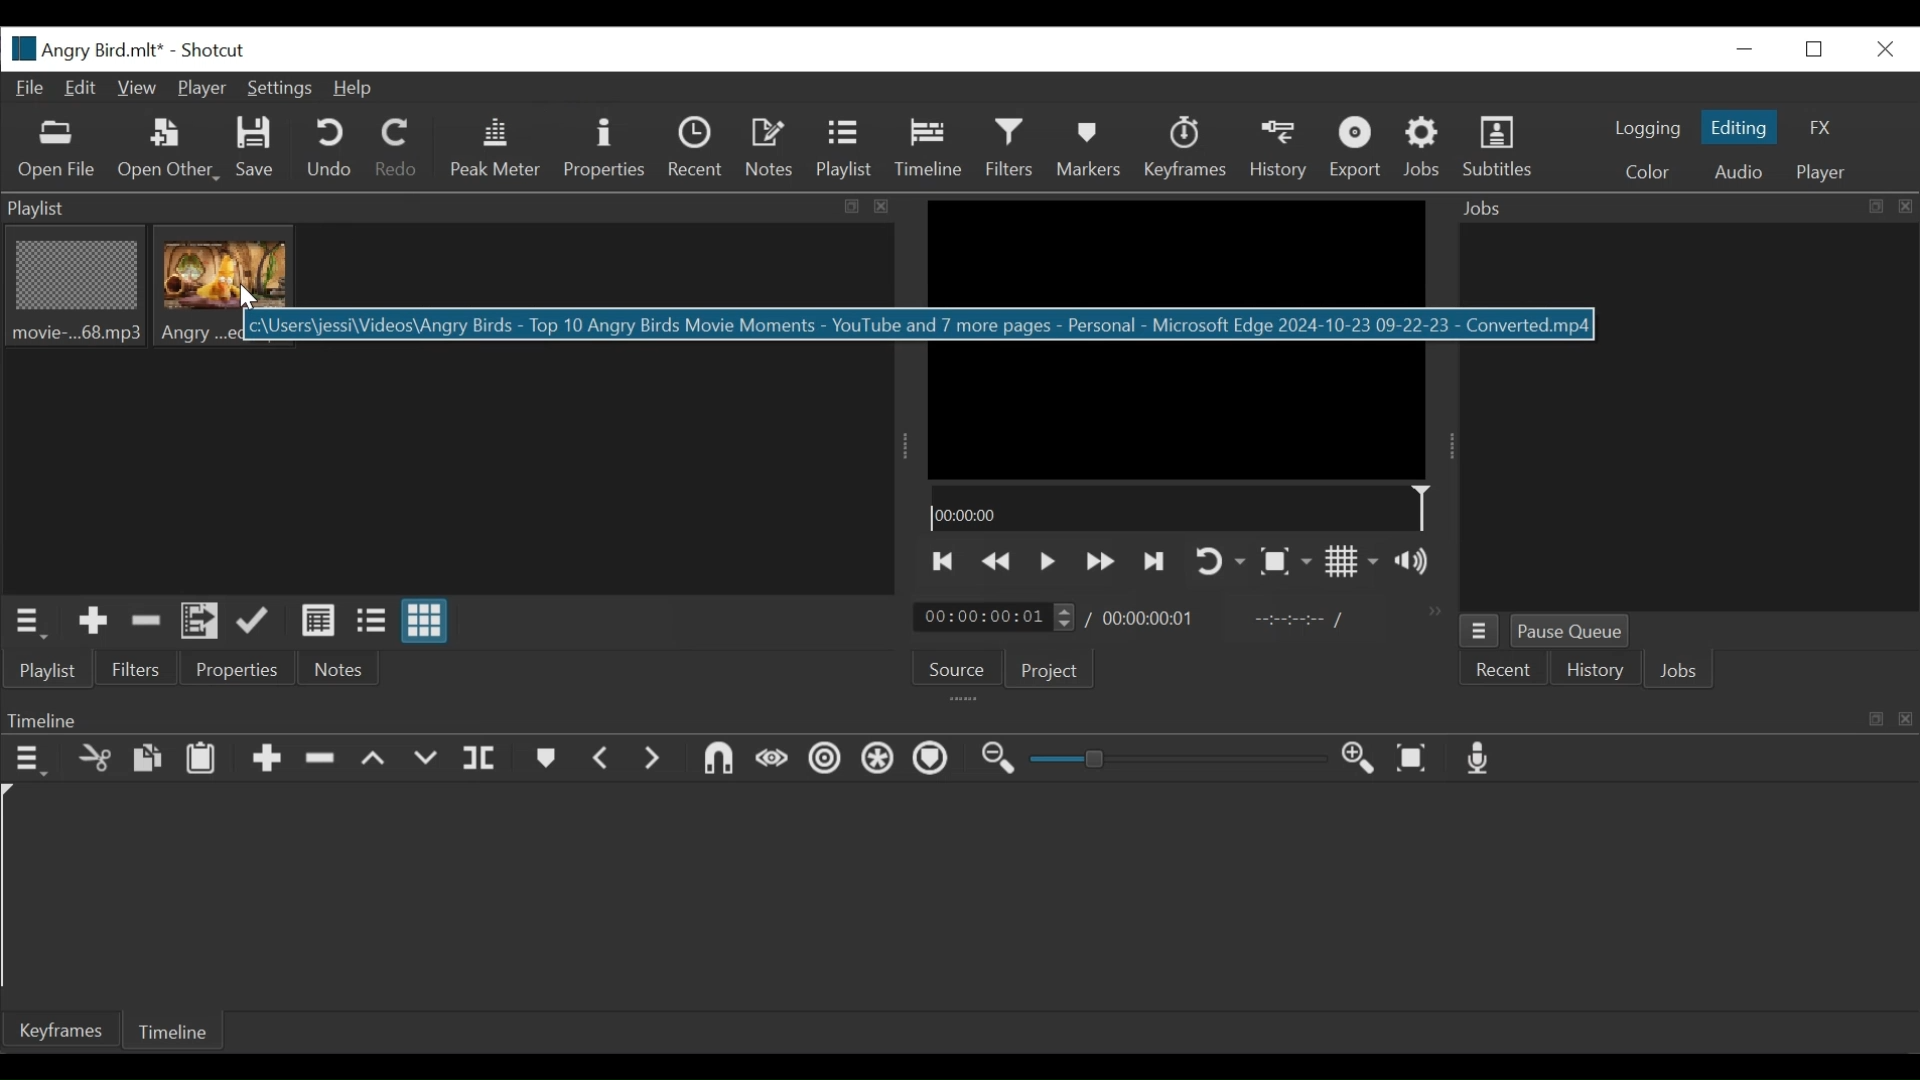 Image resolution: width=1920 pixels, height=1080 pixels. What do you see at coordinates (1178, 506) in the screenshot?
I see `Timeline` at bounding box center [1178, 506].